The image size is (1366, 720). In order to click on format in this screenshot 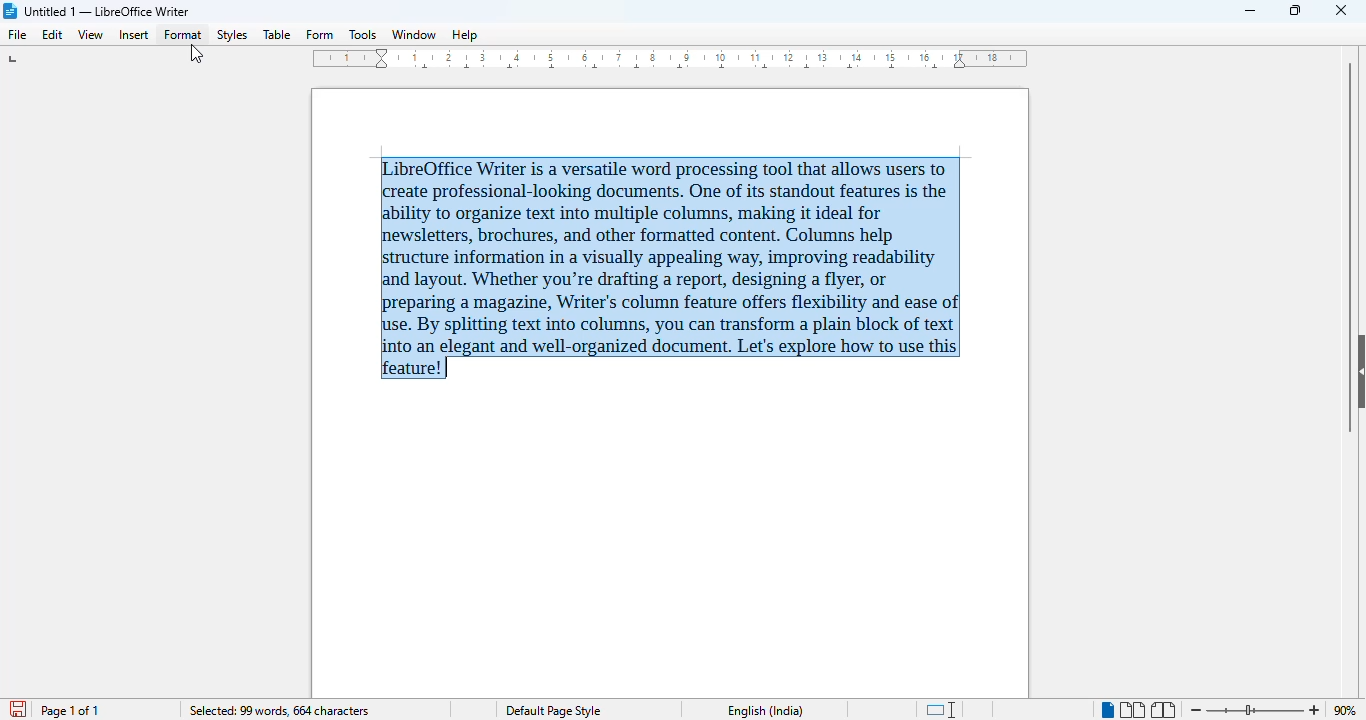, I will do `click(183, 35)`.